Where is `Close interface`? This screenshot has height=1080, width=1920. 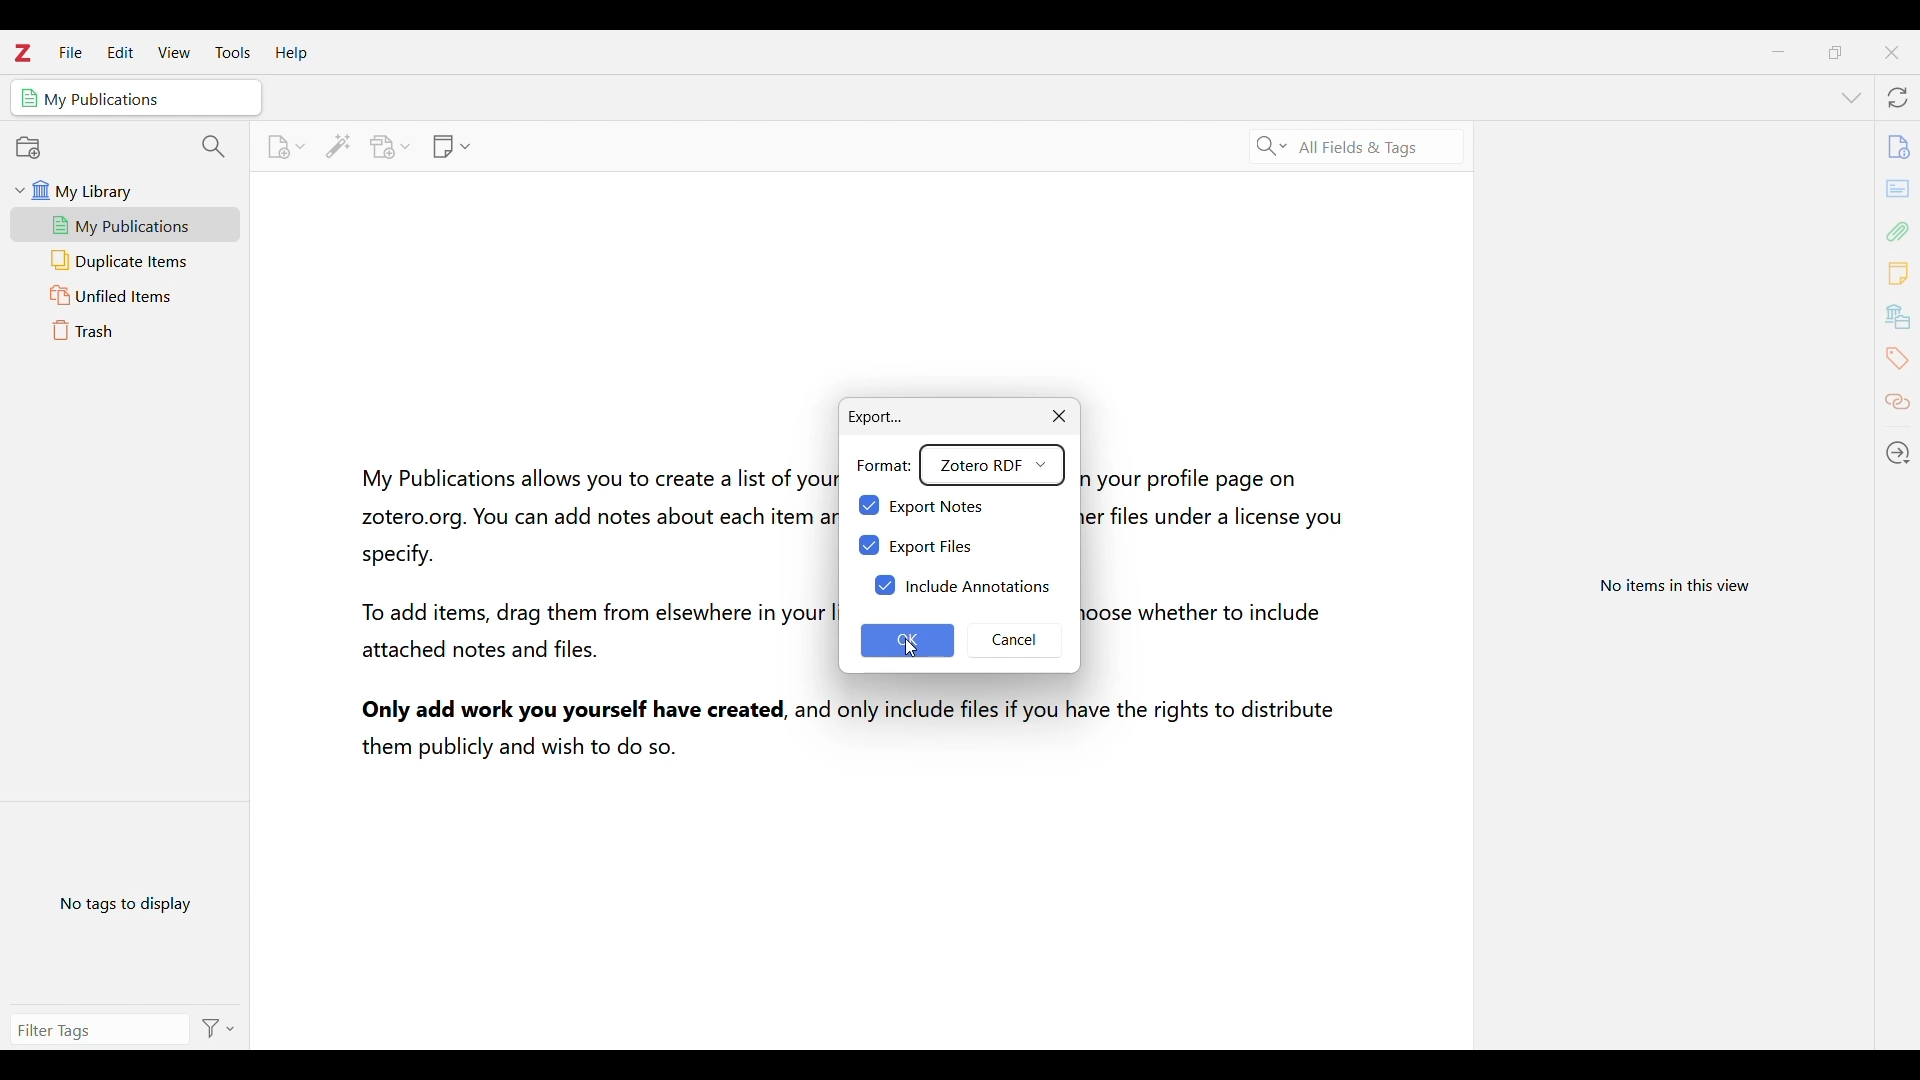 Close interface is located at coordinates (1891, 52).